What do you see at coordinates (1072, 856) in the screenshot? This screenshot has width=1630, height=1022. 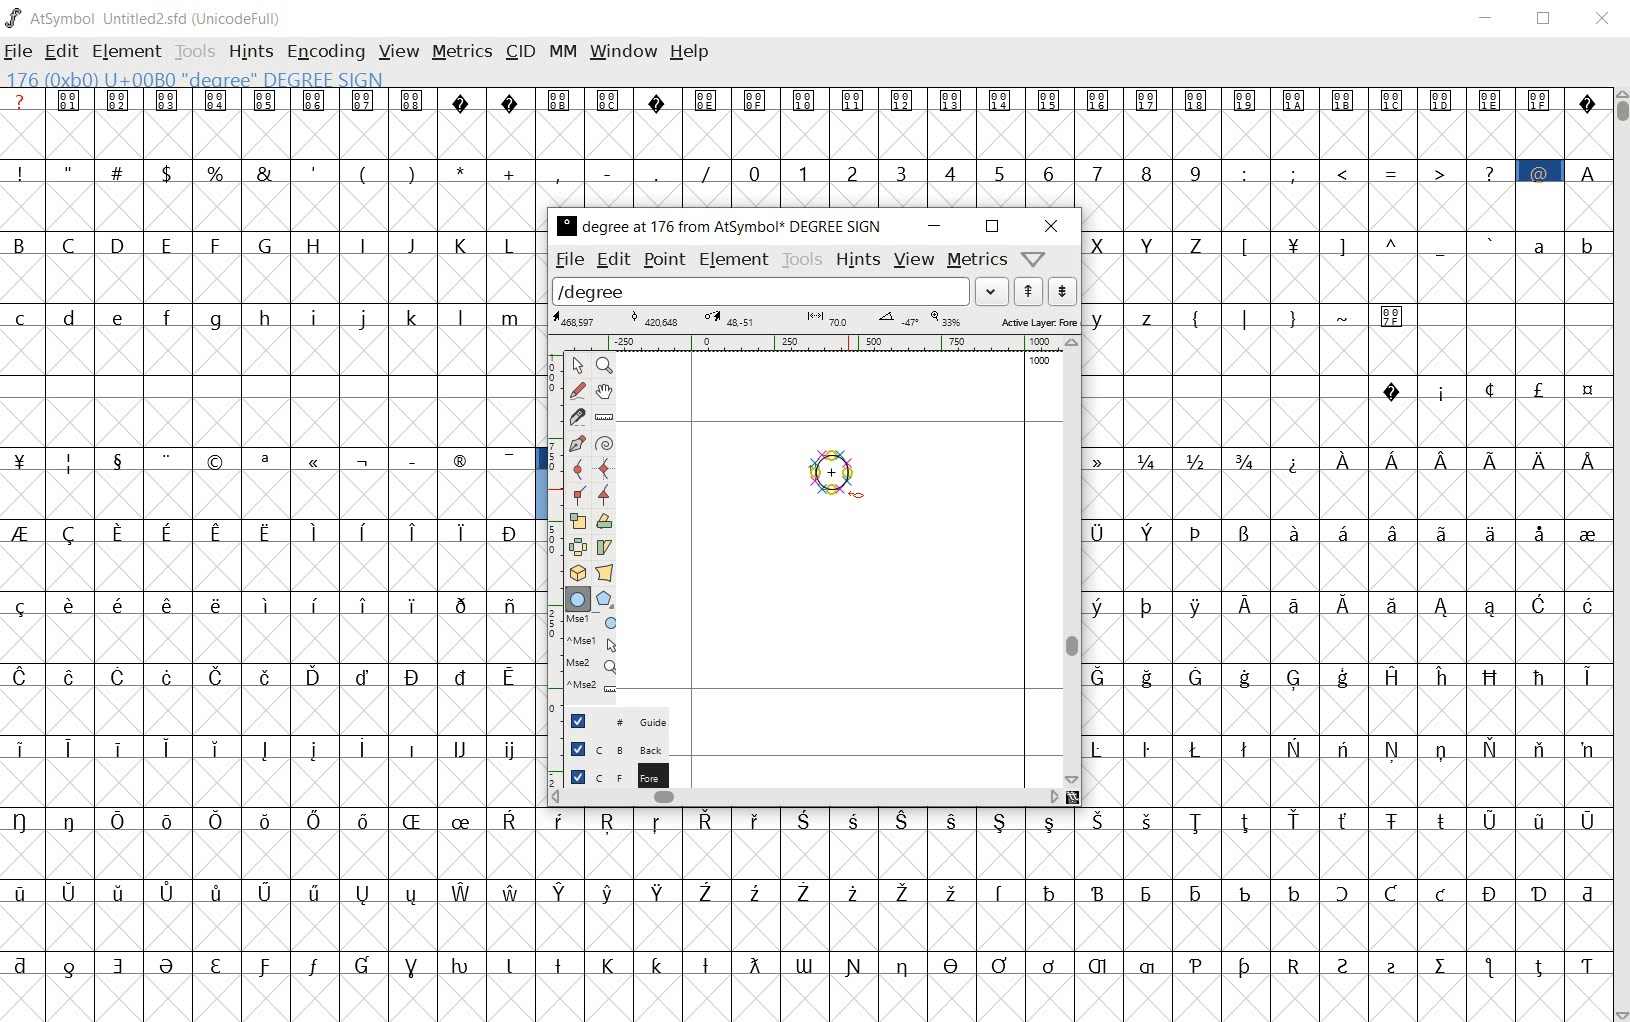 I see `empty glyph slots` at bounding box center [1072, 856].